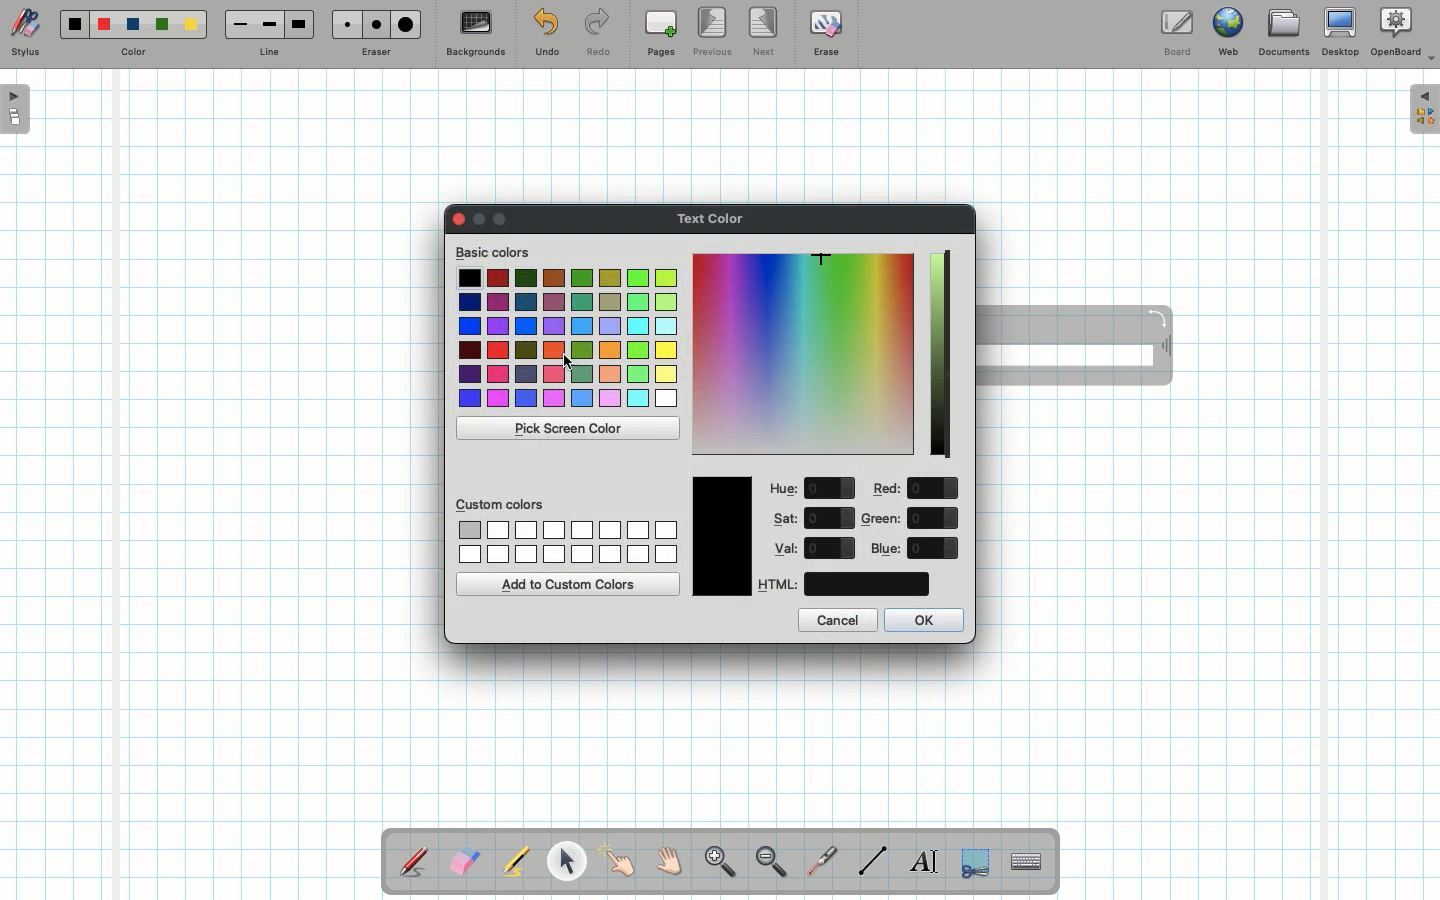 This screenshot has width=1440, height=900. What do you see at coordinates (873, 860) in the screenshot?
I see `Line` at bounding box center [873, 860].